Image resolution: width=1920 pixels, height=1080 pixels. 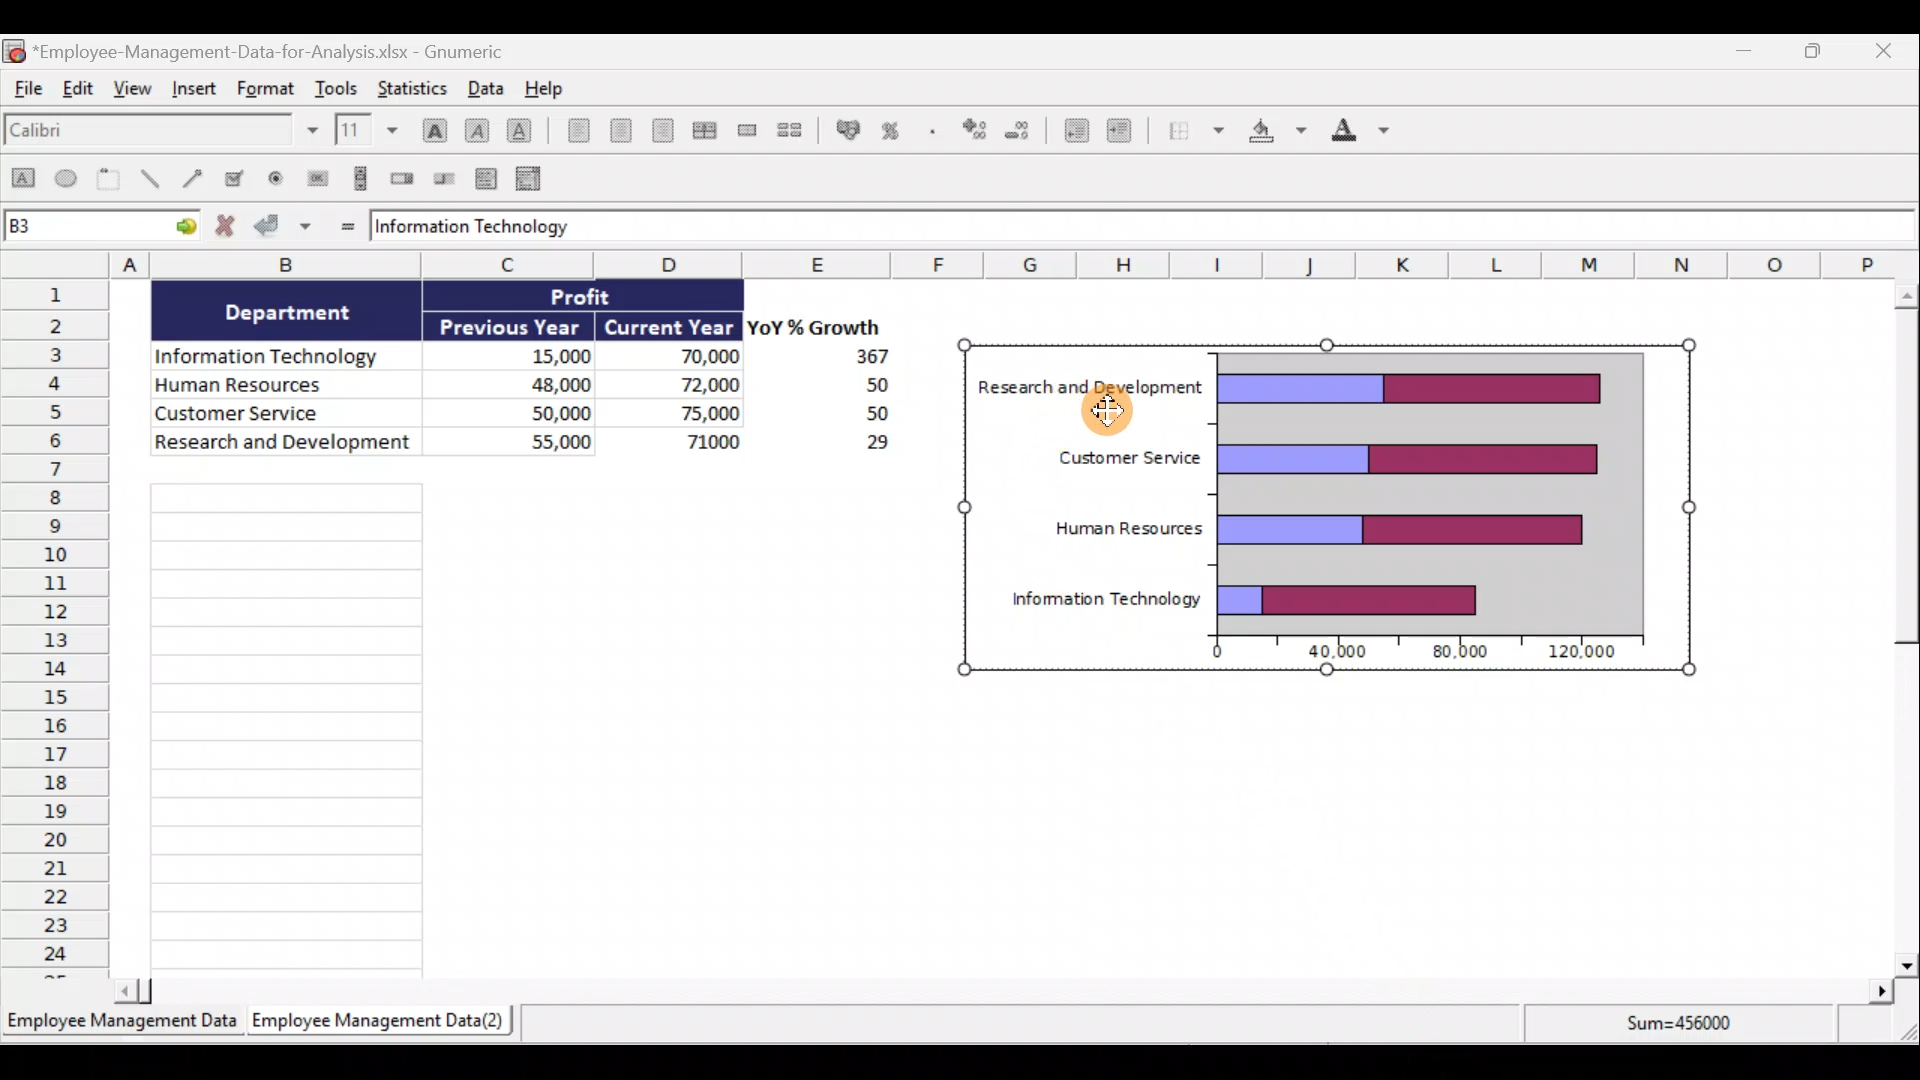 What do you see at coordinates (1257, 228) in the screenshot?
I see `Formula bar` at bounding box center [1257, 228].